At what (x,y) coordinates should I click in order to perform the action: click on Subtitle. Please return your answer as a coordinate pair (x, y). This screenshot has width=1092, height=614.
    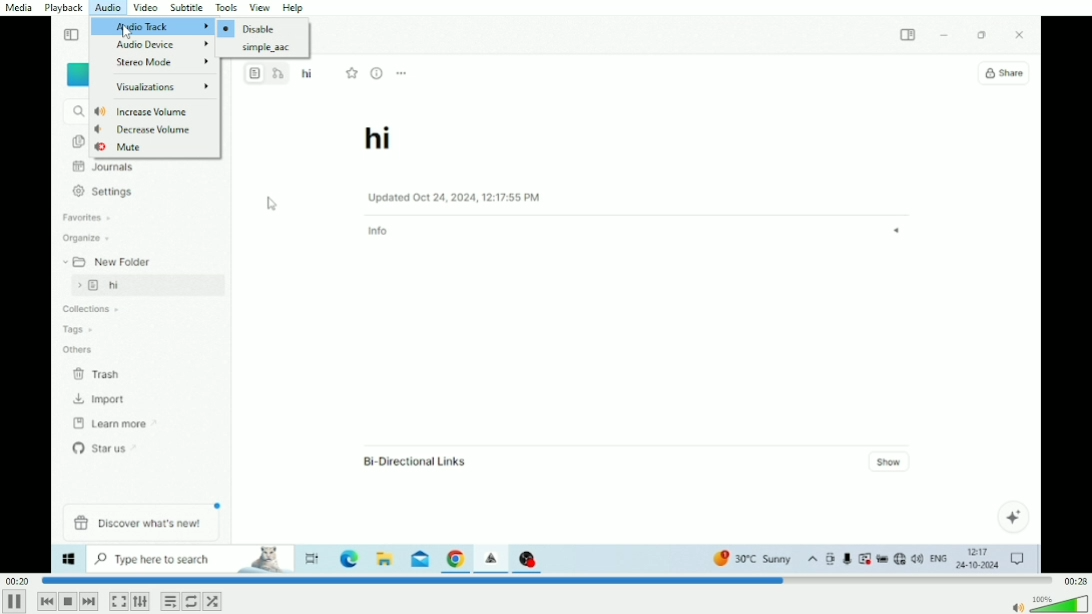
    Looking at the image, I should click on (188, 8).